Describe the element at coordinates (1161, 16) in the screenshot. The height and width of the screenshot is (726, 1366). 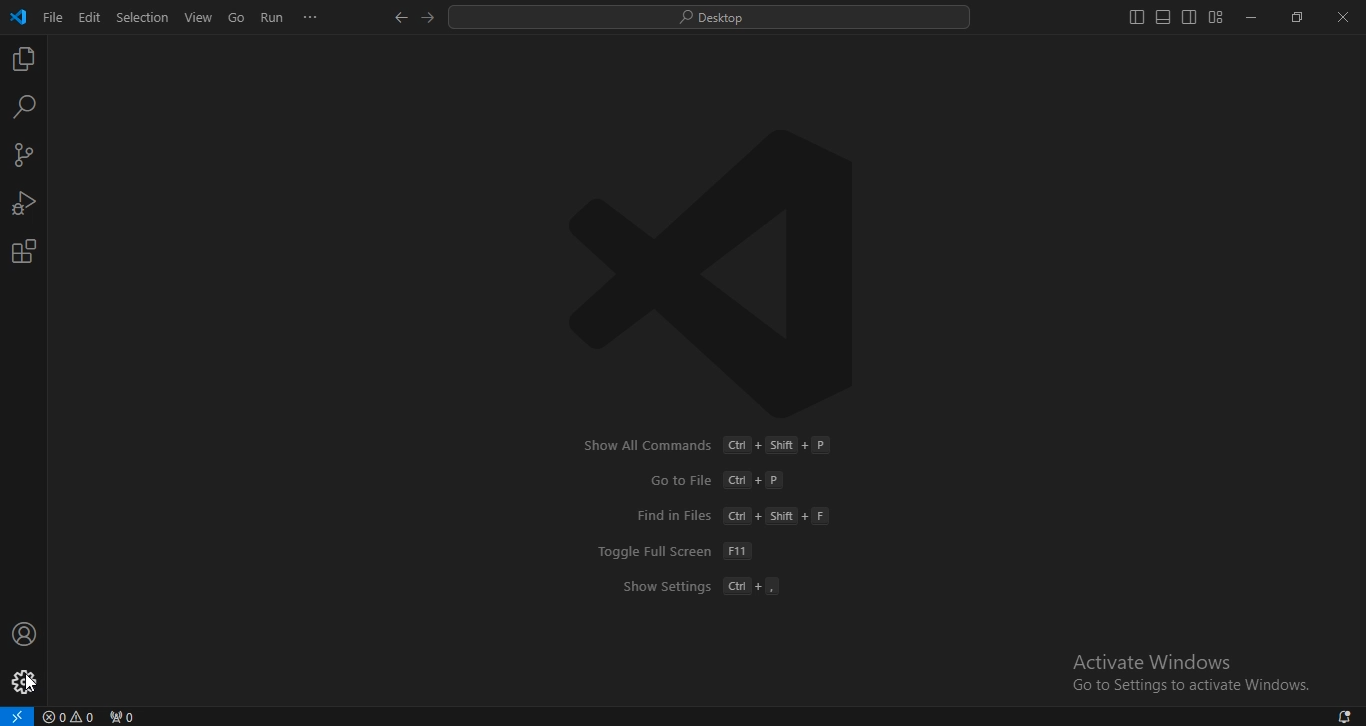
I see `toggle panel` at that location.